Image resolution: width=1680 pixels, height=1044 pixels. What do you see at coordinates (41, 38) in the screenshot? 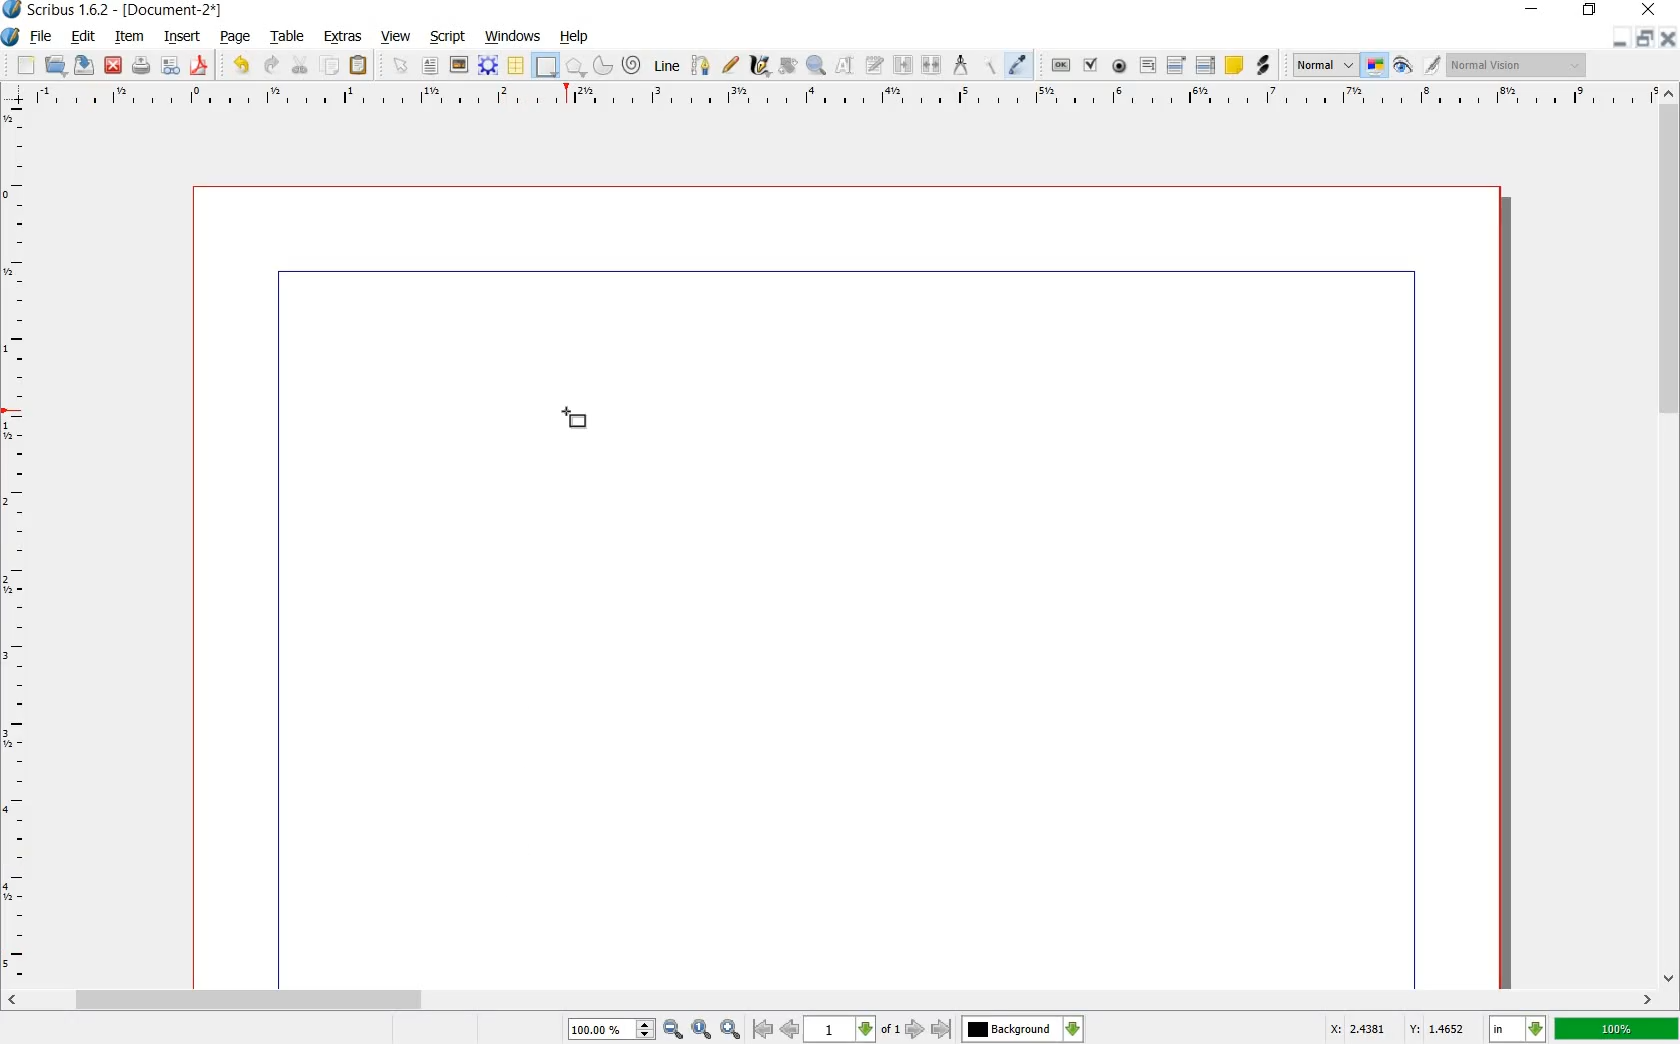
I see `FILE` at bounding box center [41, 38].